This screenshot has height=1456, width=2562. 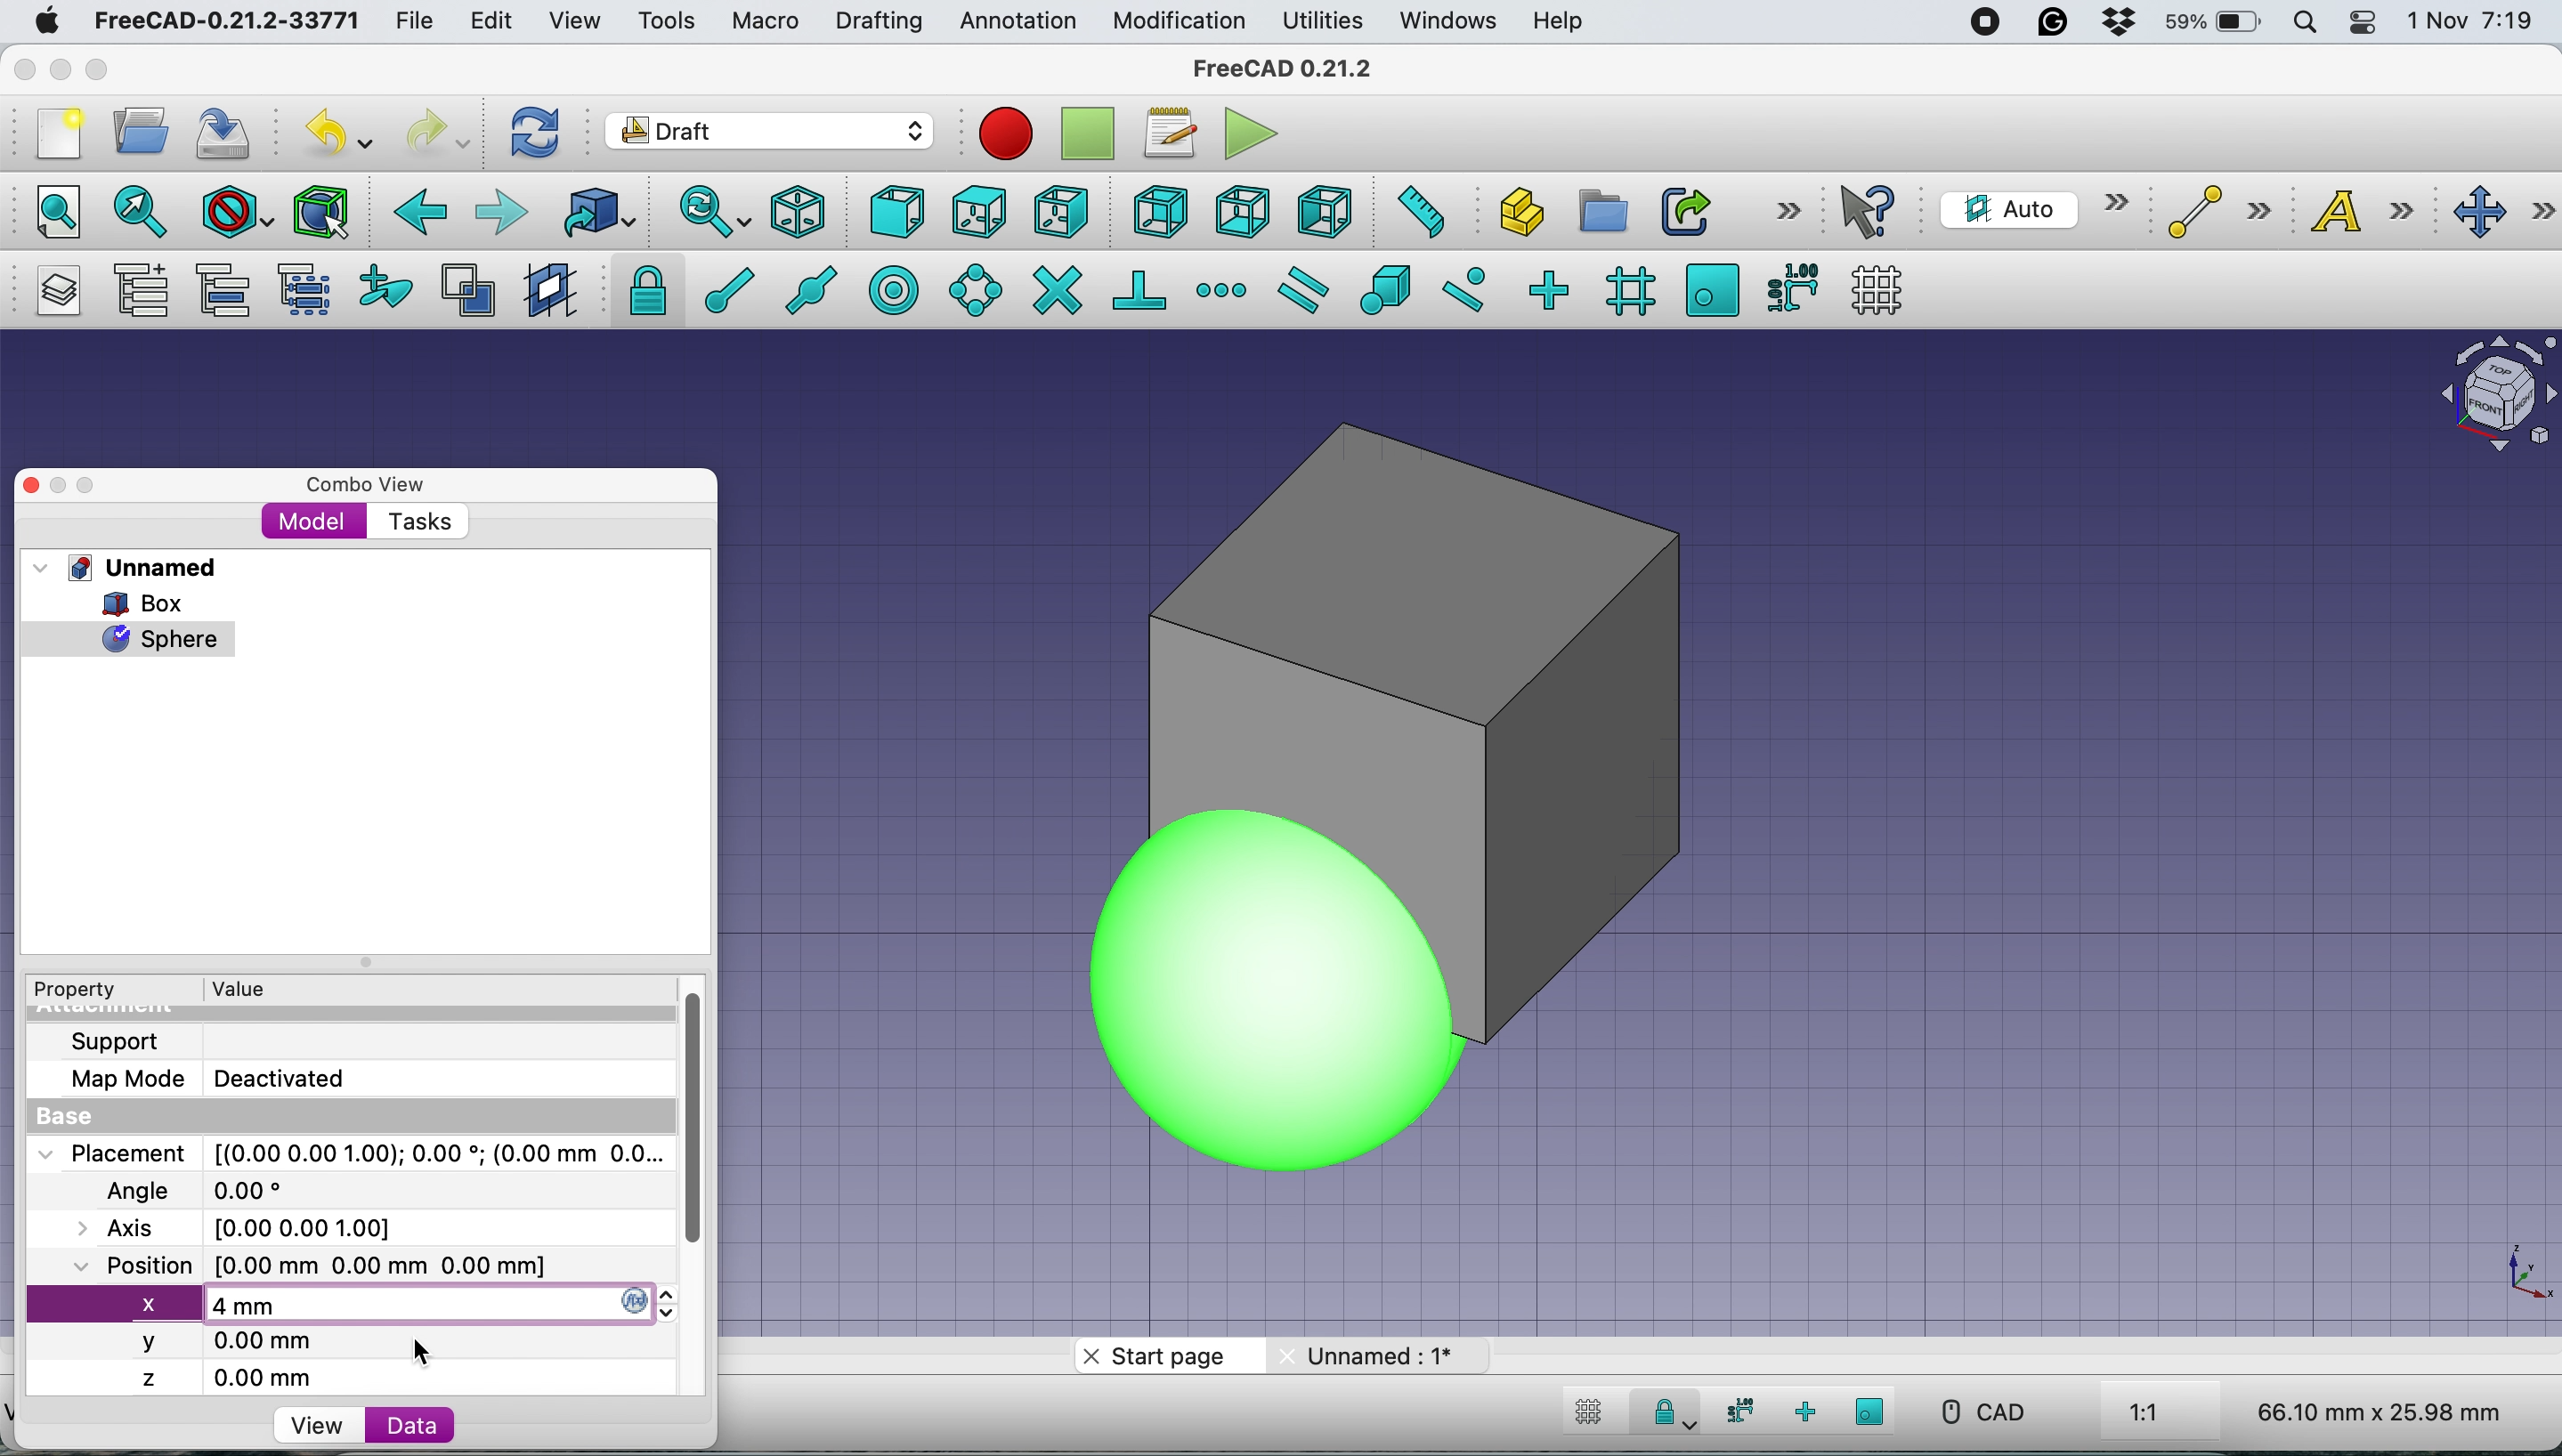 What do you see at coordinates (1712, 288) in the screenshot?
I see `snap working plane` at bounding box center [1712, 288].